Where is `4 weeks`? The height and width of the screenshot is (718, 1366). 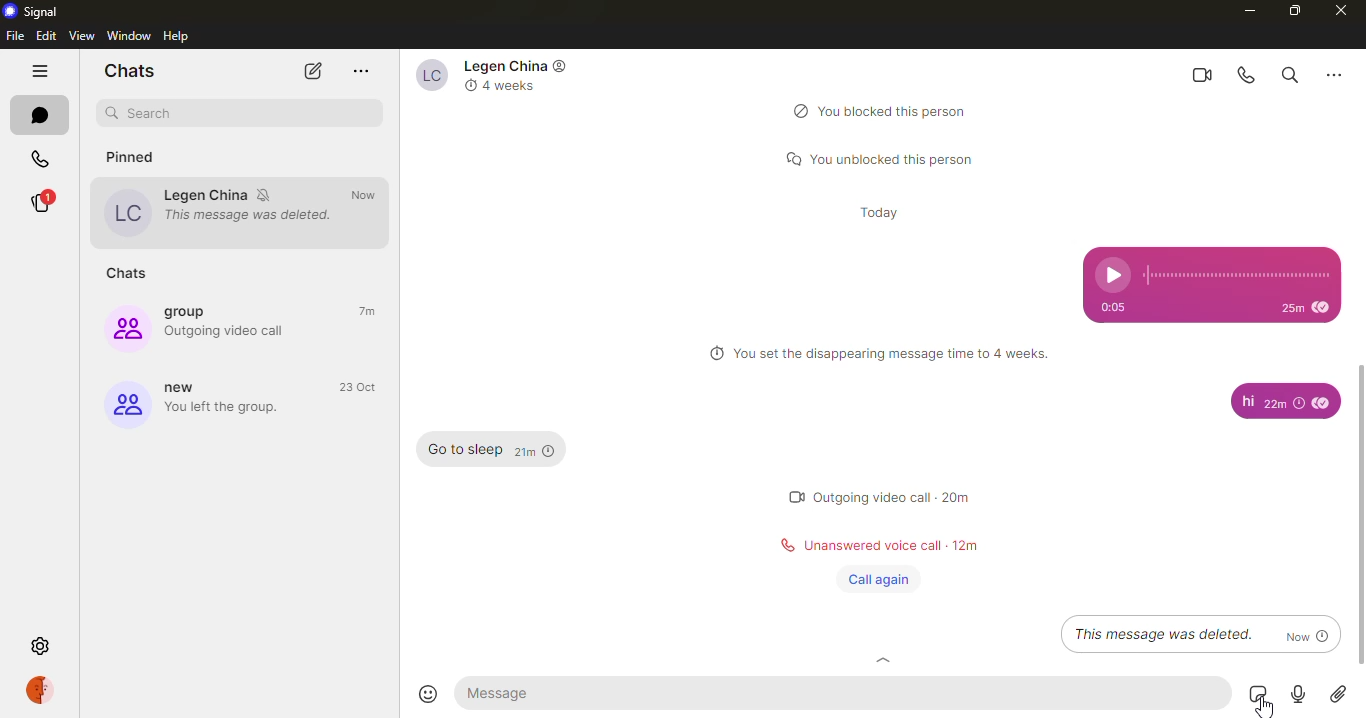
4 weeks is located at coordinates (510, 87).